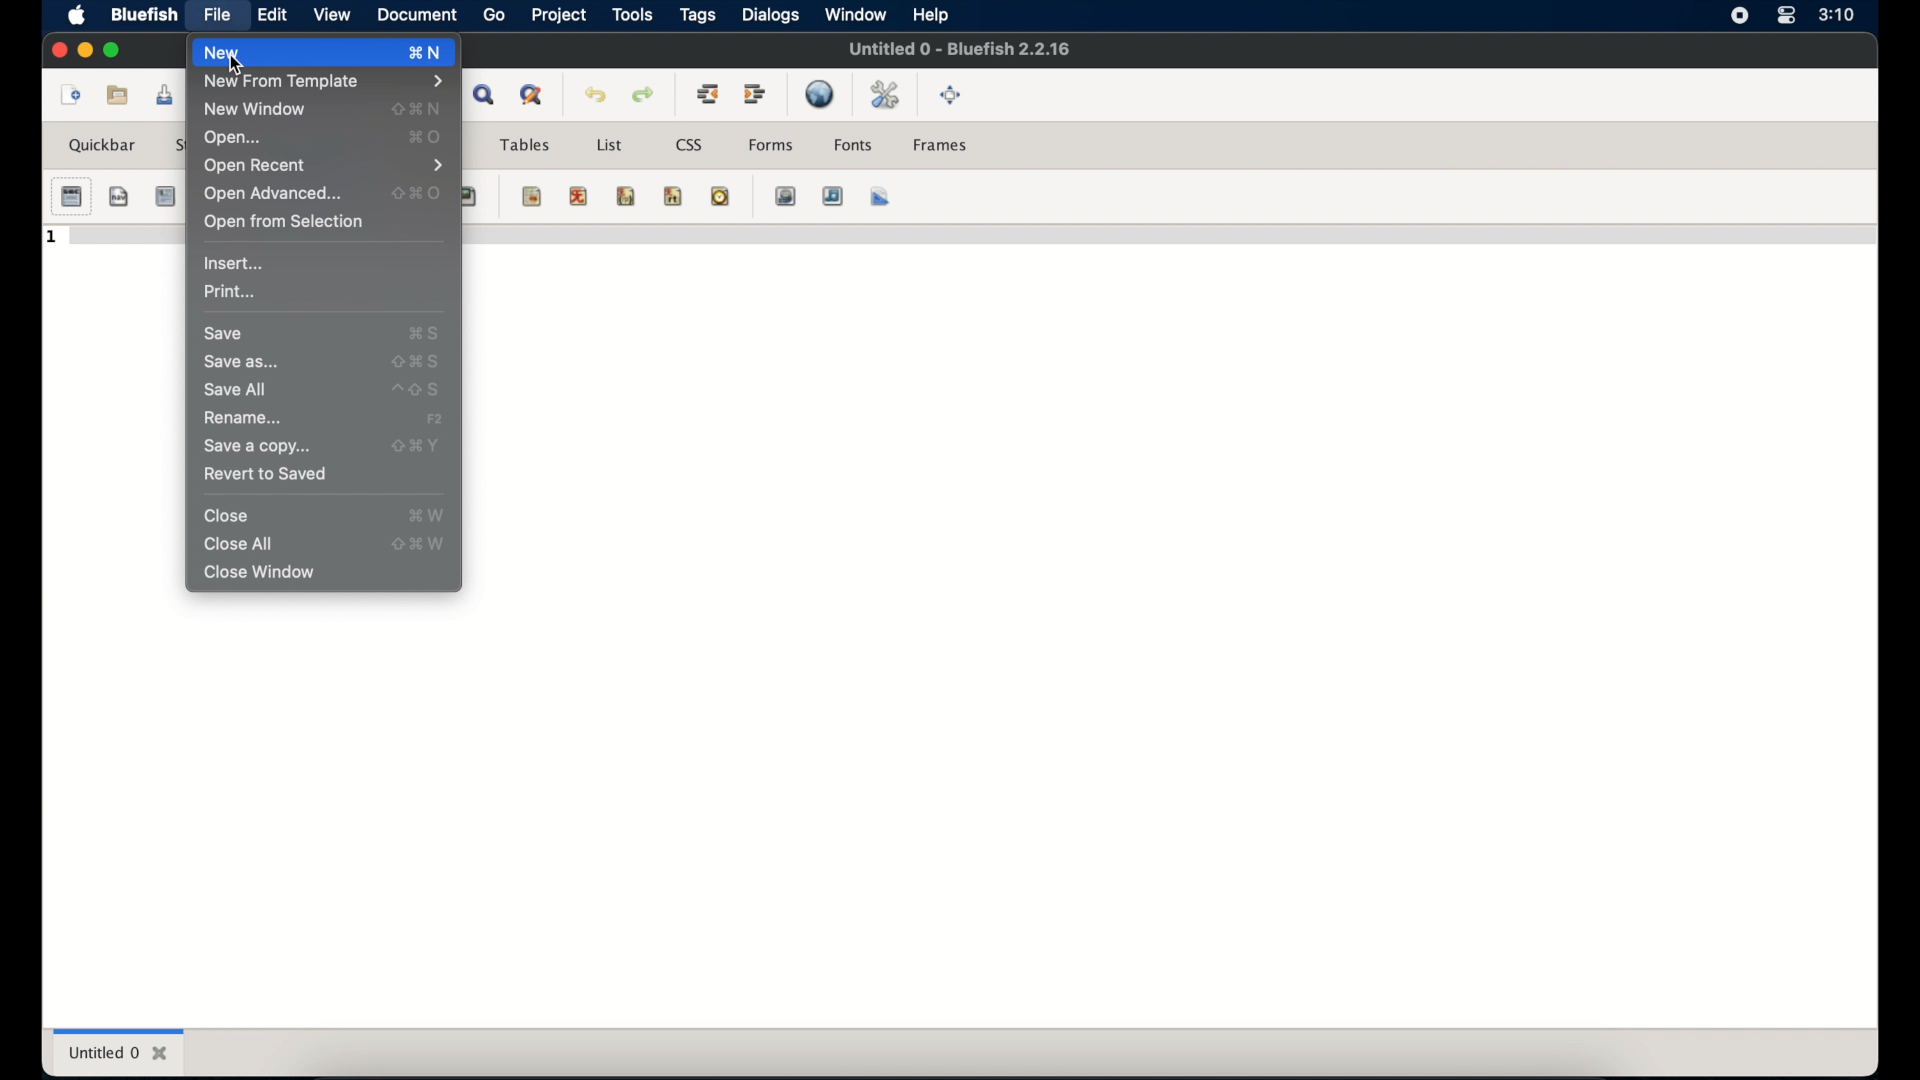 This screenshot has width=1920, height=1080. What do you see at coordinates (699, 16) in the screenshot?
I see `tags` at bounding box center [699, 16].